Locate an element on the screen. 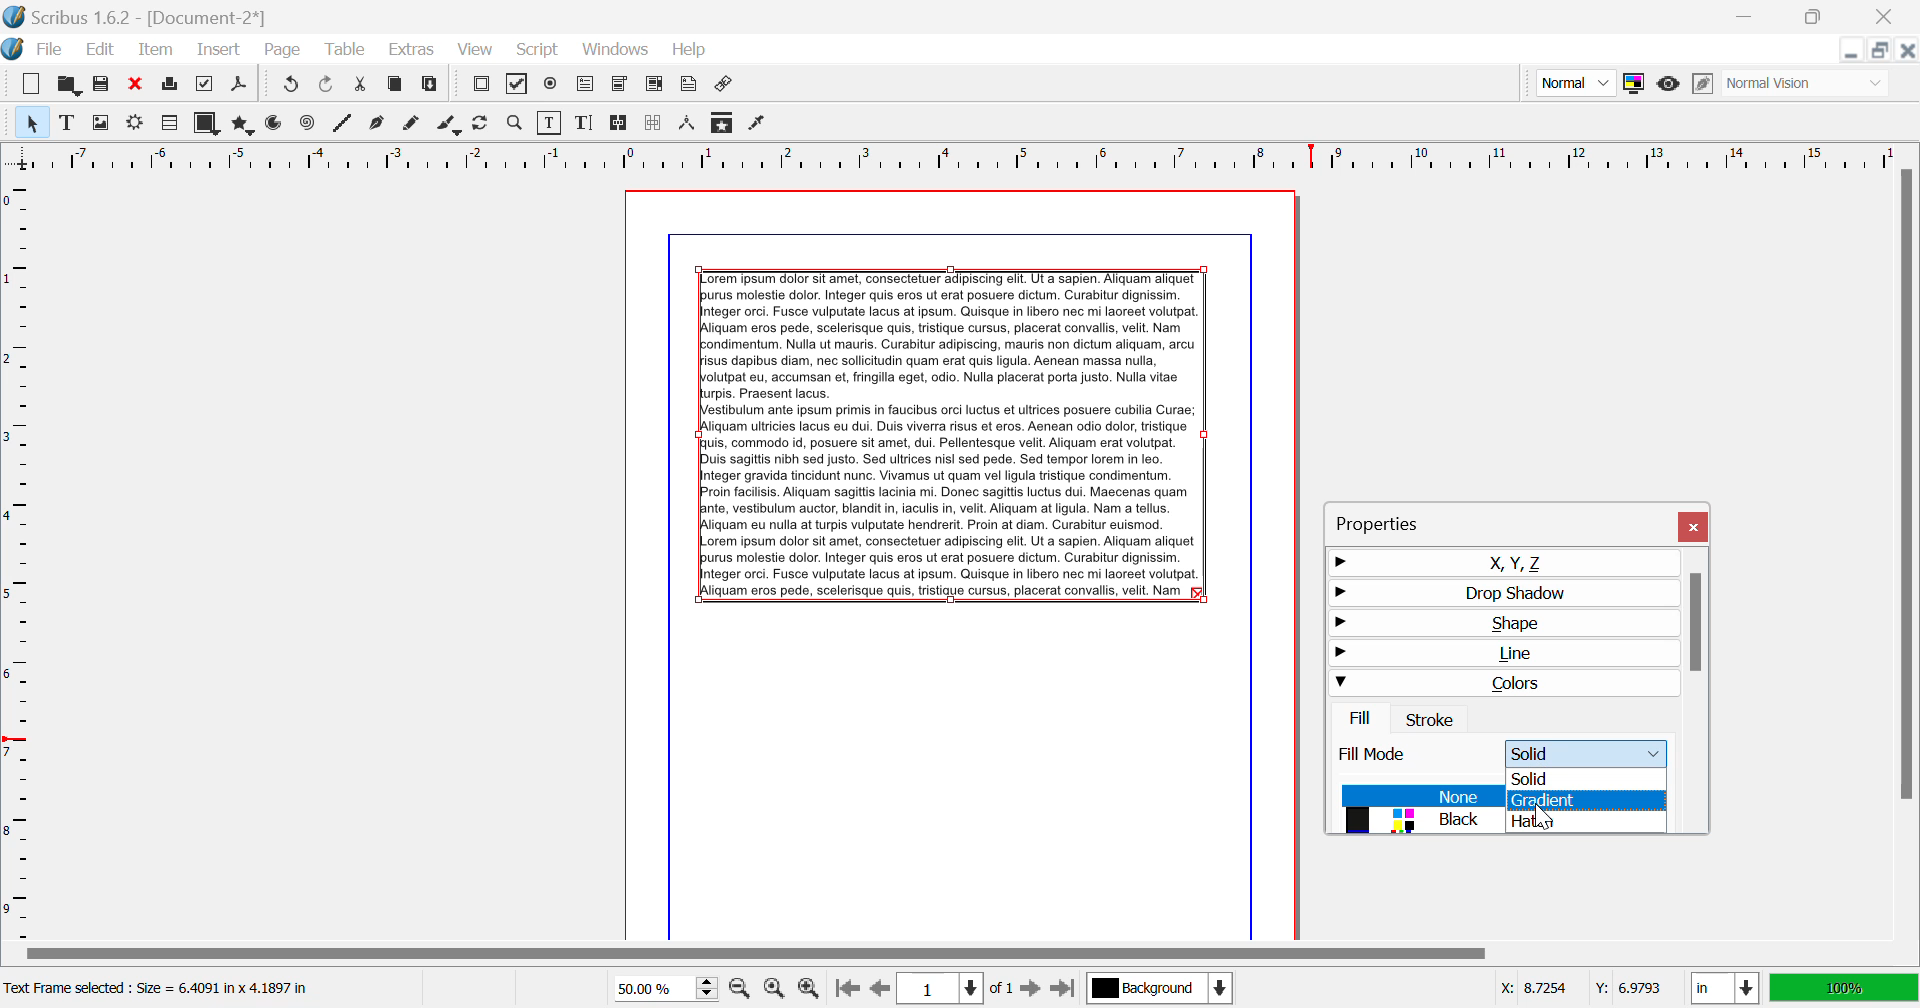 The width and height of the screenshot is (1920, 1008). Pdf List Box is located at coordinates (654, 86).